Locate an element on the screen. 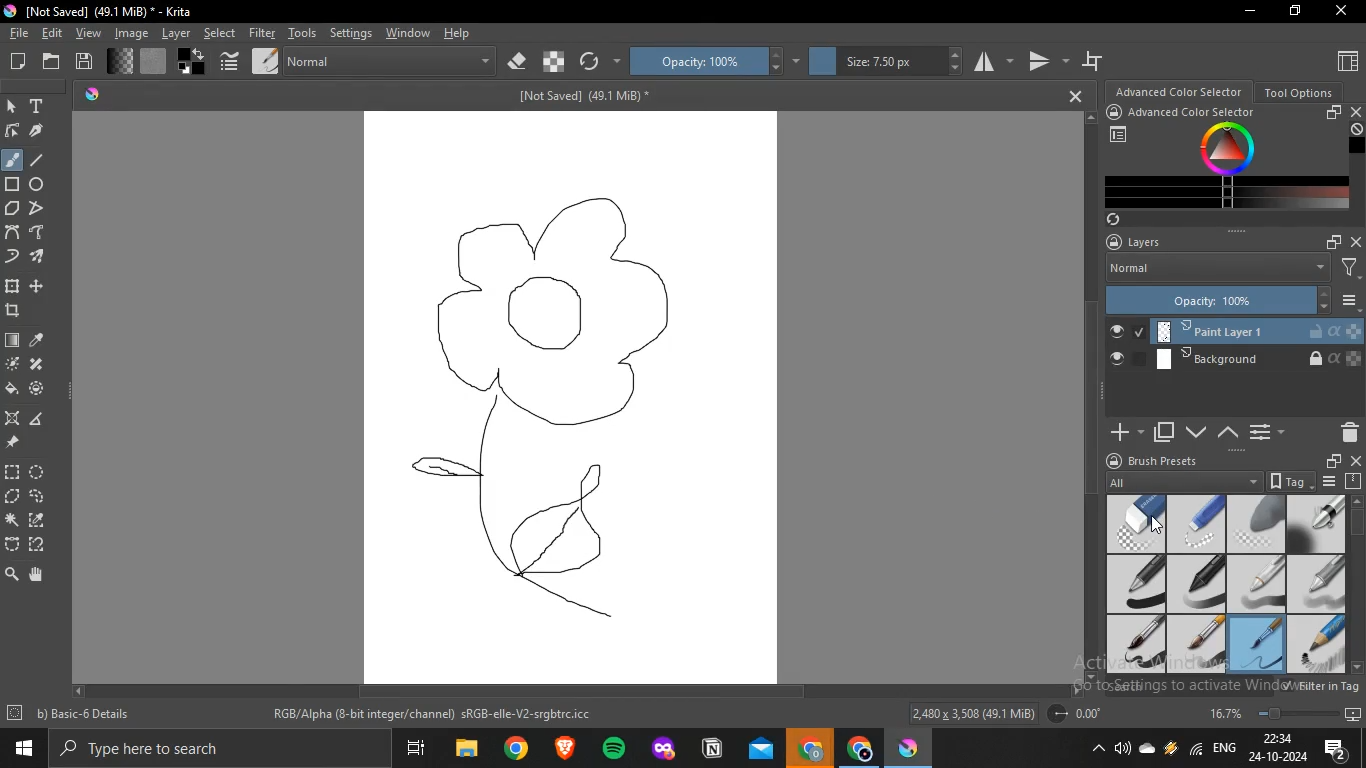 The height and width of the screenshot is (768, 1366). advanced color selector is located at coordinates (1180, 91).